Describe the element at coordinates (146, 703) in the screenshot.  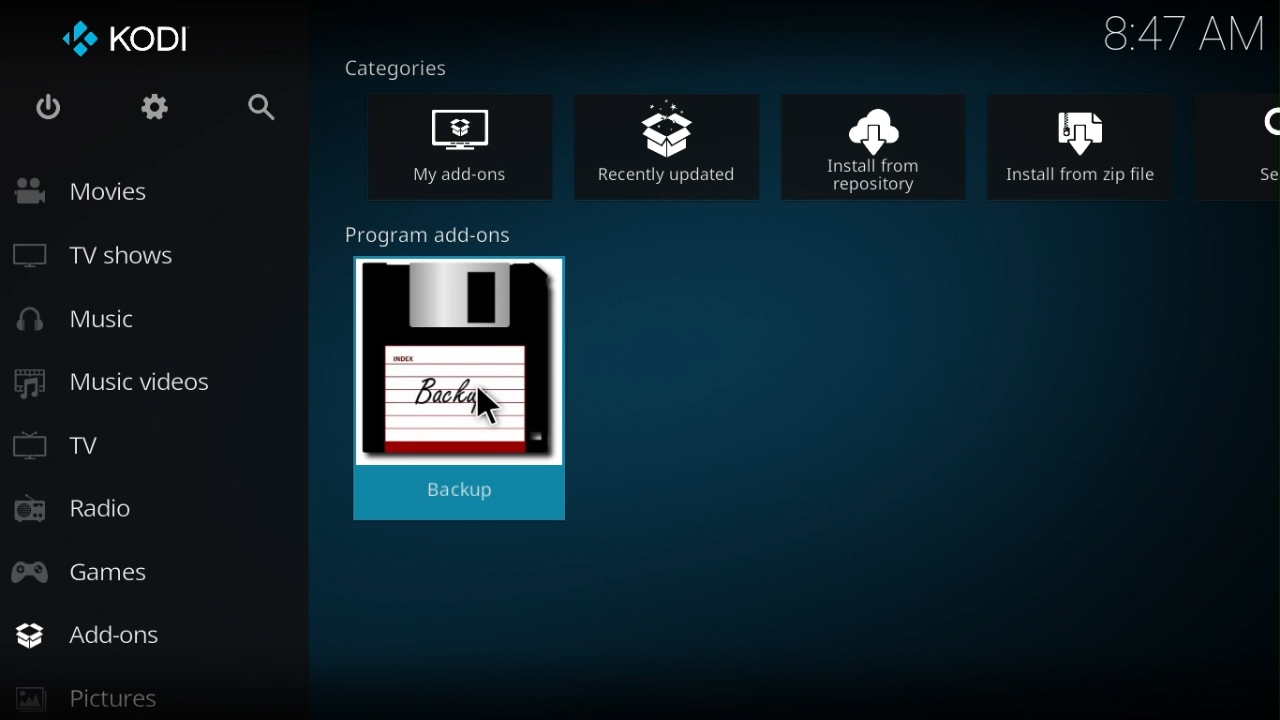
I see `pictures` at that location.